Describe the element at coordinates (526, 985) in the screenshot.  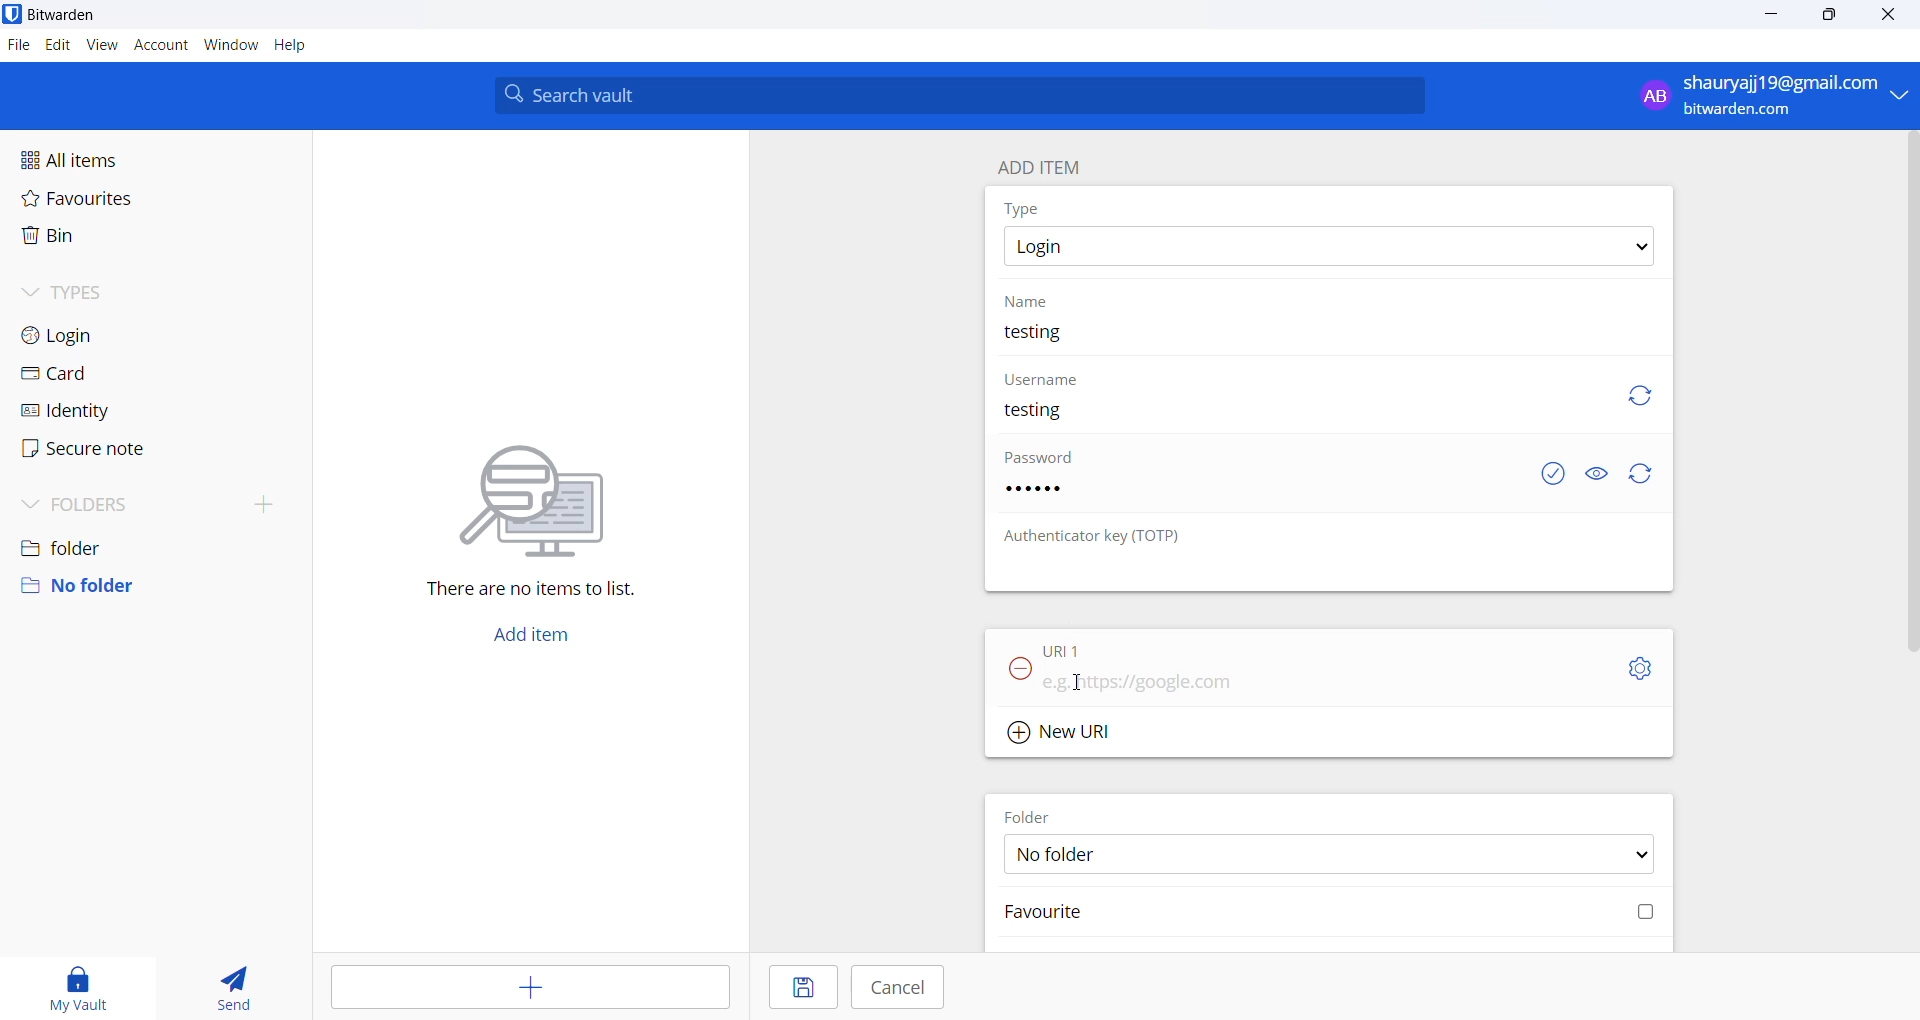
I see `add entry` at that location.